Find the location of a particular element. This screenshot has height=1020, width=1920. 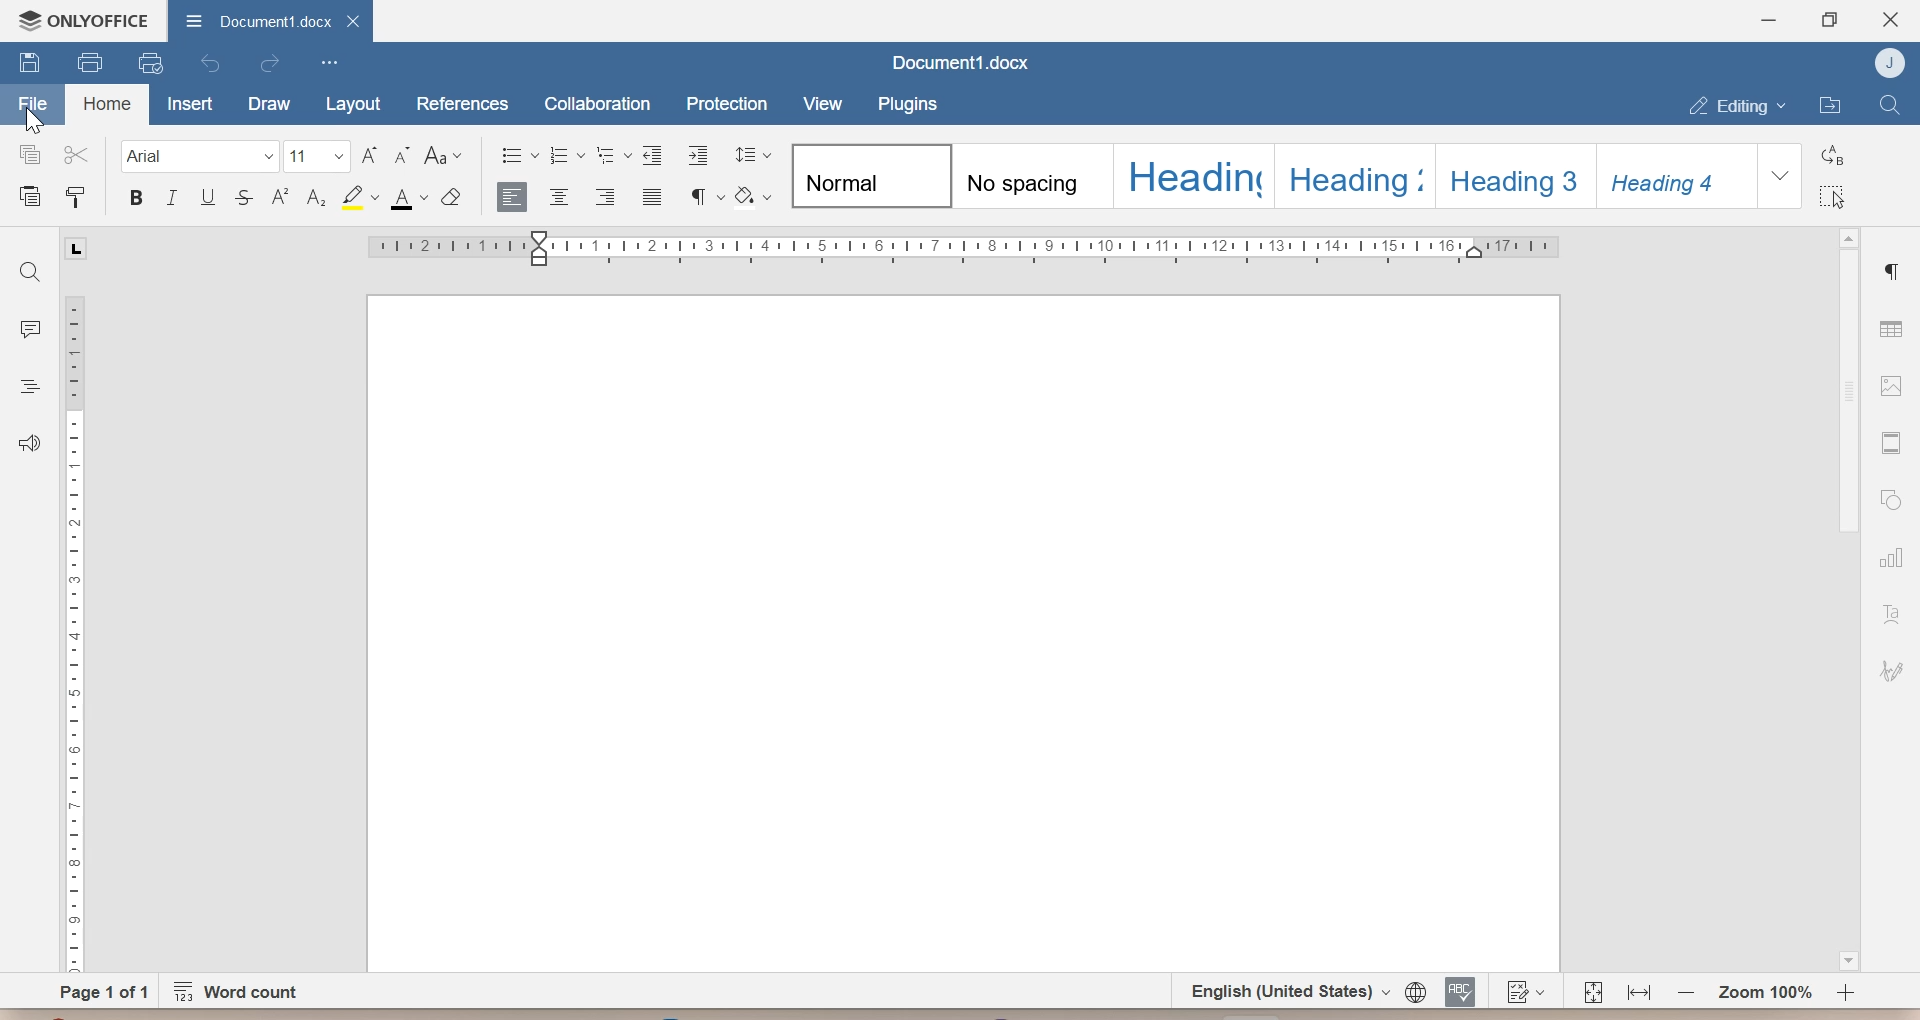

charts is located at coordinates (1896, 557).